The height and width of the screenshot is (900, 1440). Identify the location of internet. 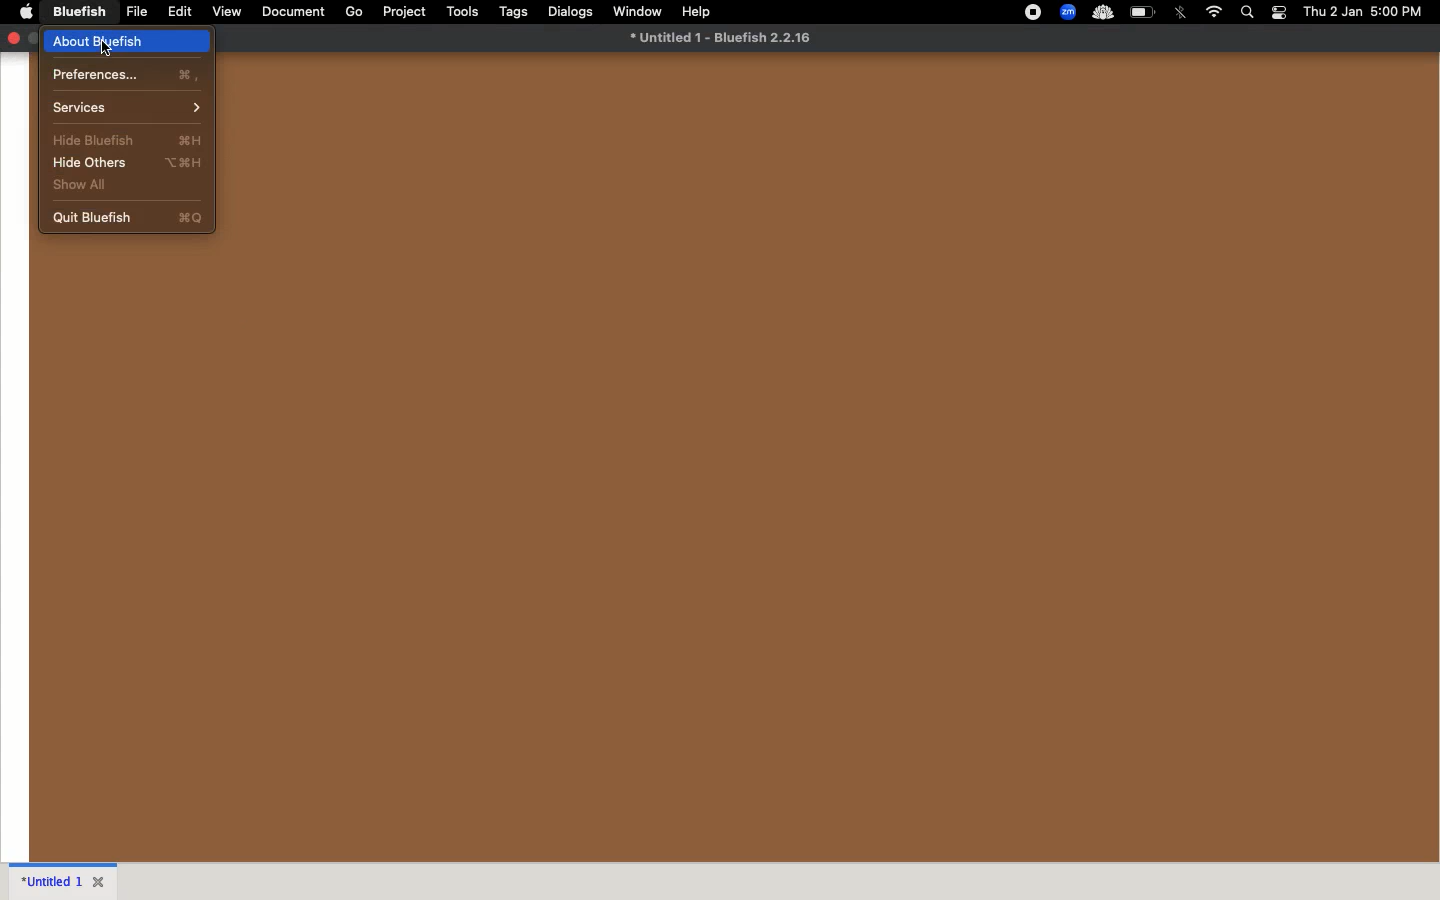
(1215, 12).